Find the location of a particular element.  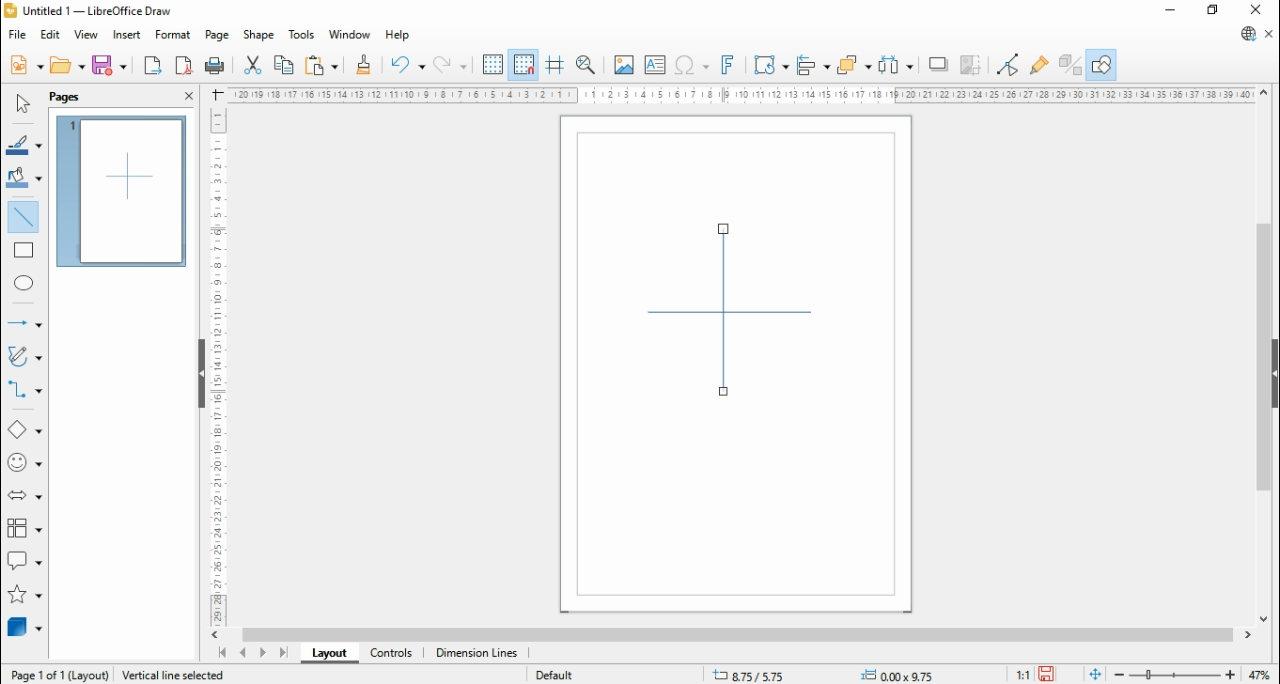

print is located at coordinates (218, 67).